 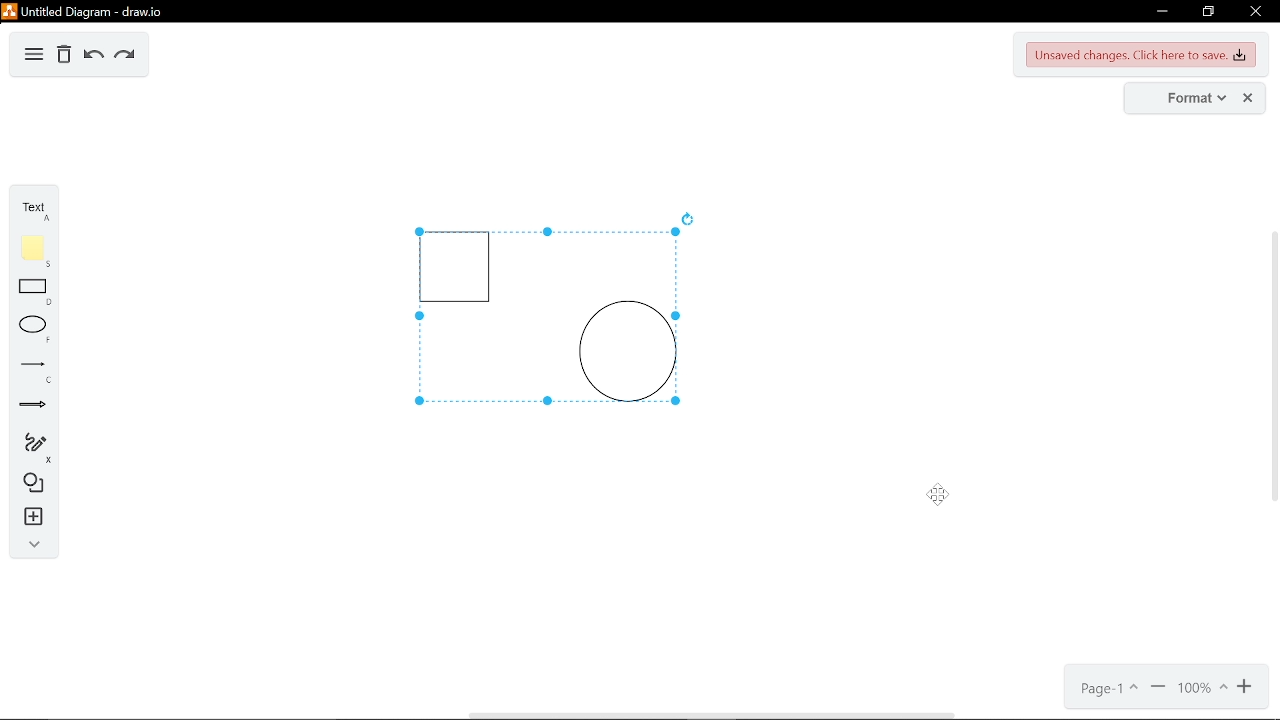 What do you see at coordinates (33, 250) in the screenshot?
I see `note` at bounding box center [33, 250].